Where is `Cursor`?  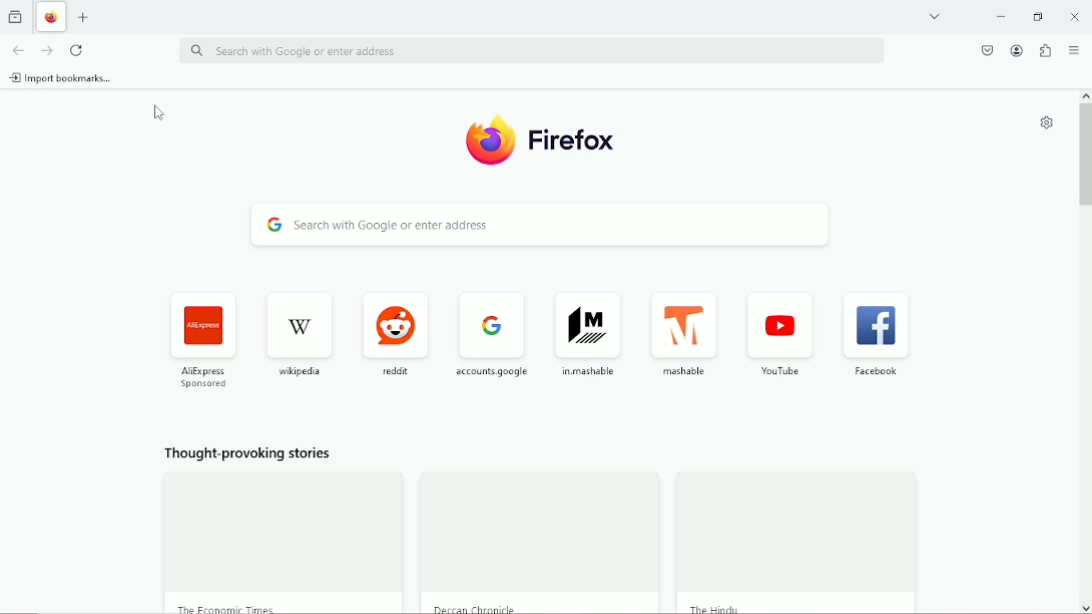
Cursor is located at coordinates (156, 113).